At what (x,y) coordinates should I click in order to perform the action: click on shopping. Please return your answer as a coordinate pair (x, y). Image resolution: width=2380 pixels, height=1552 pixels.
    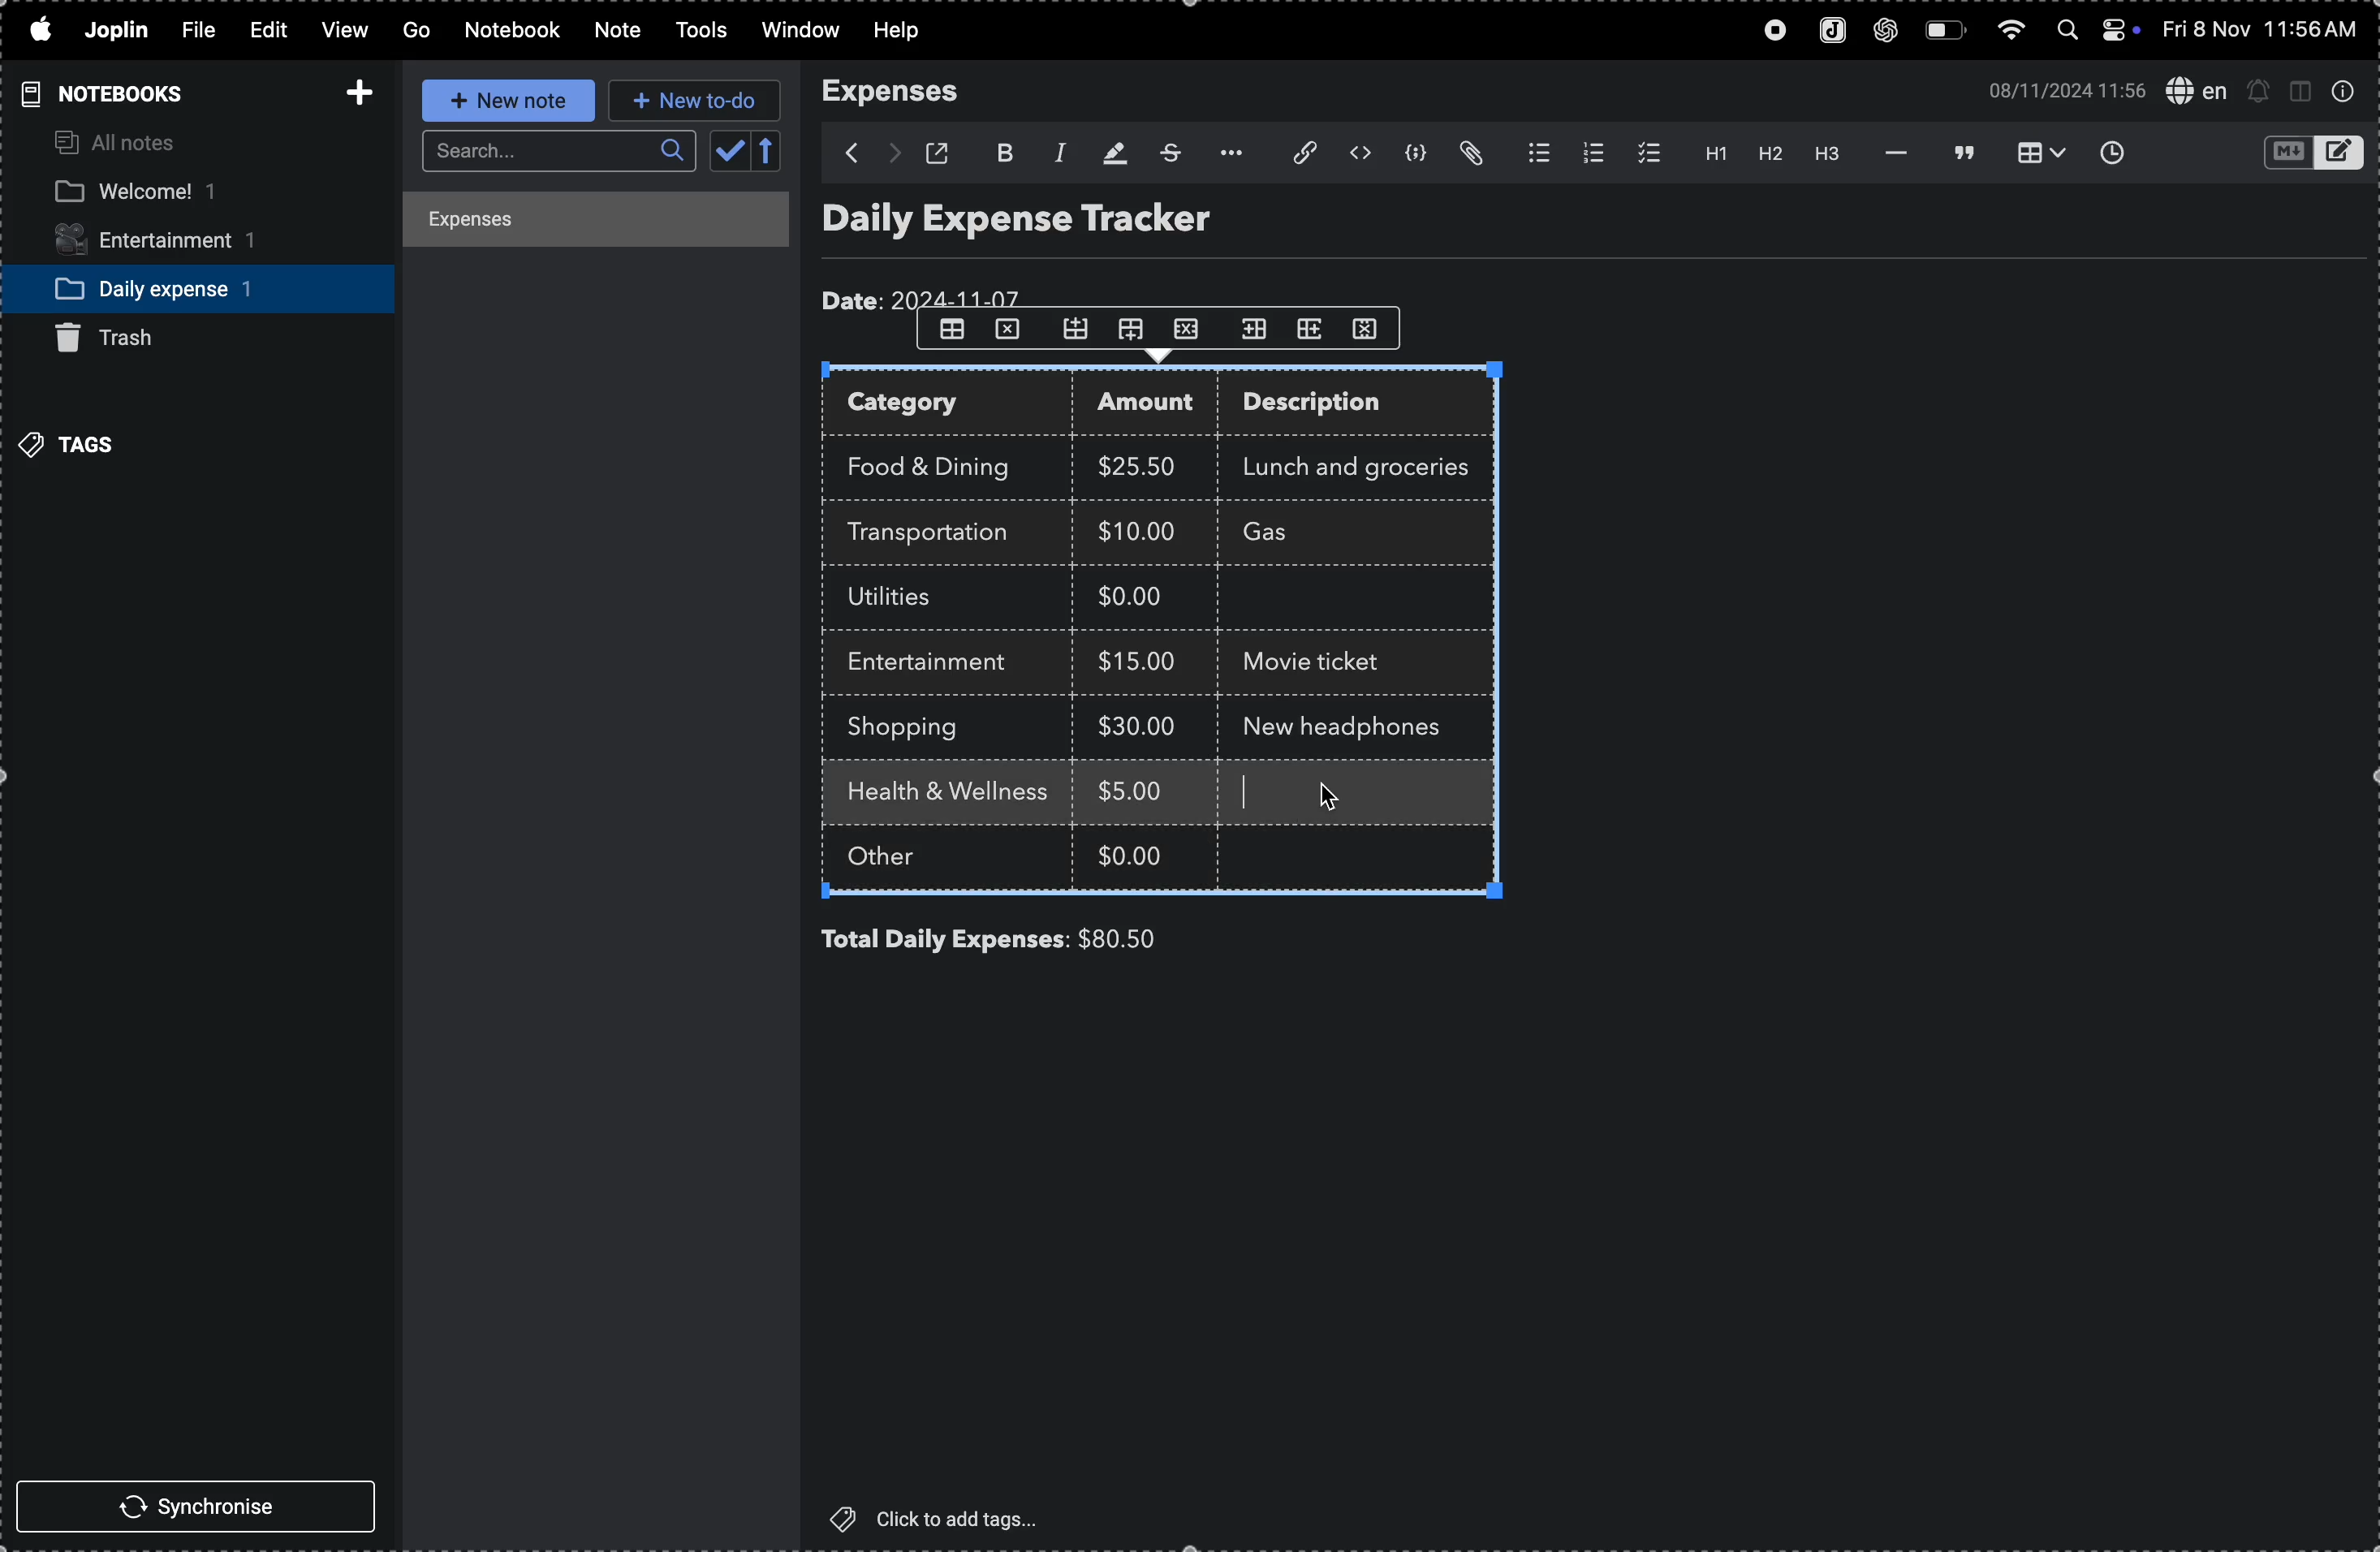
    Looking at the image, I should click on (918, 728).